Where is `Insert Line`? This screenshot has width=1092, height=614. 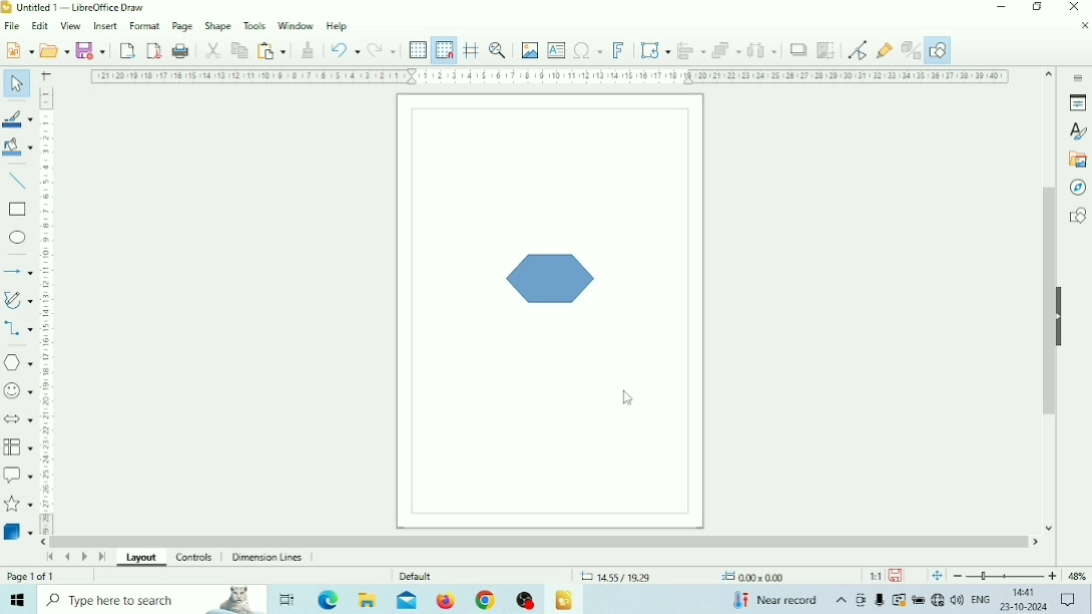 Insert Line is located at coordinates (18, 182).